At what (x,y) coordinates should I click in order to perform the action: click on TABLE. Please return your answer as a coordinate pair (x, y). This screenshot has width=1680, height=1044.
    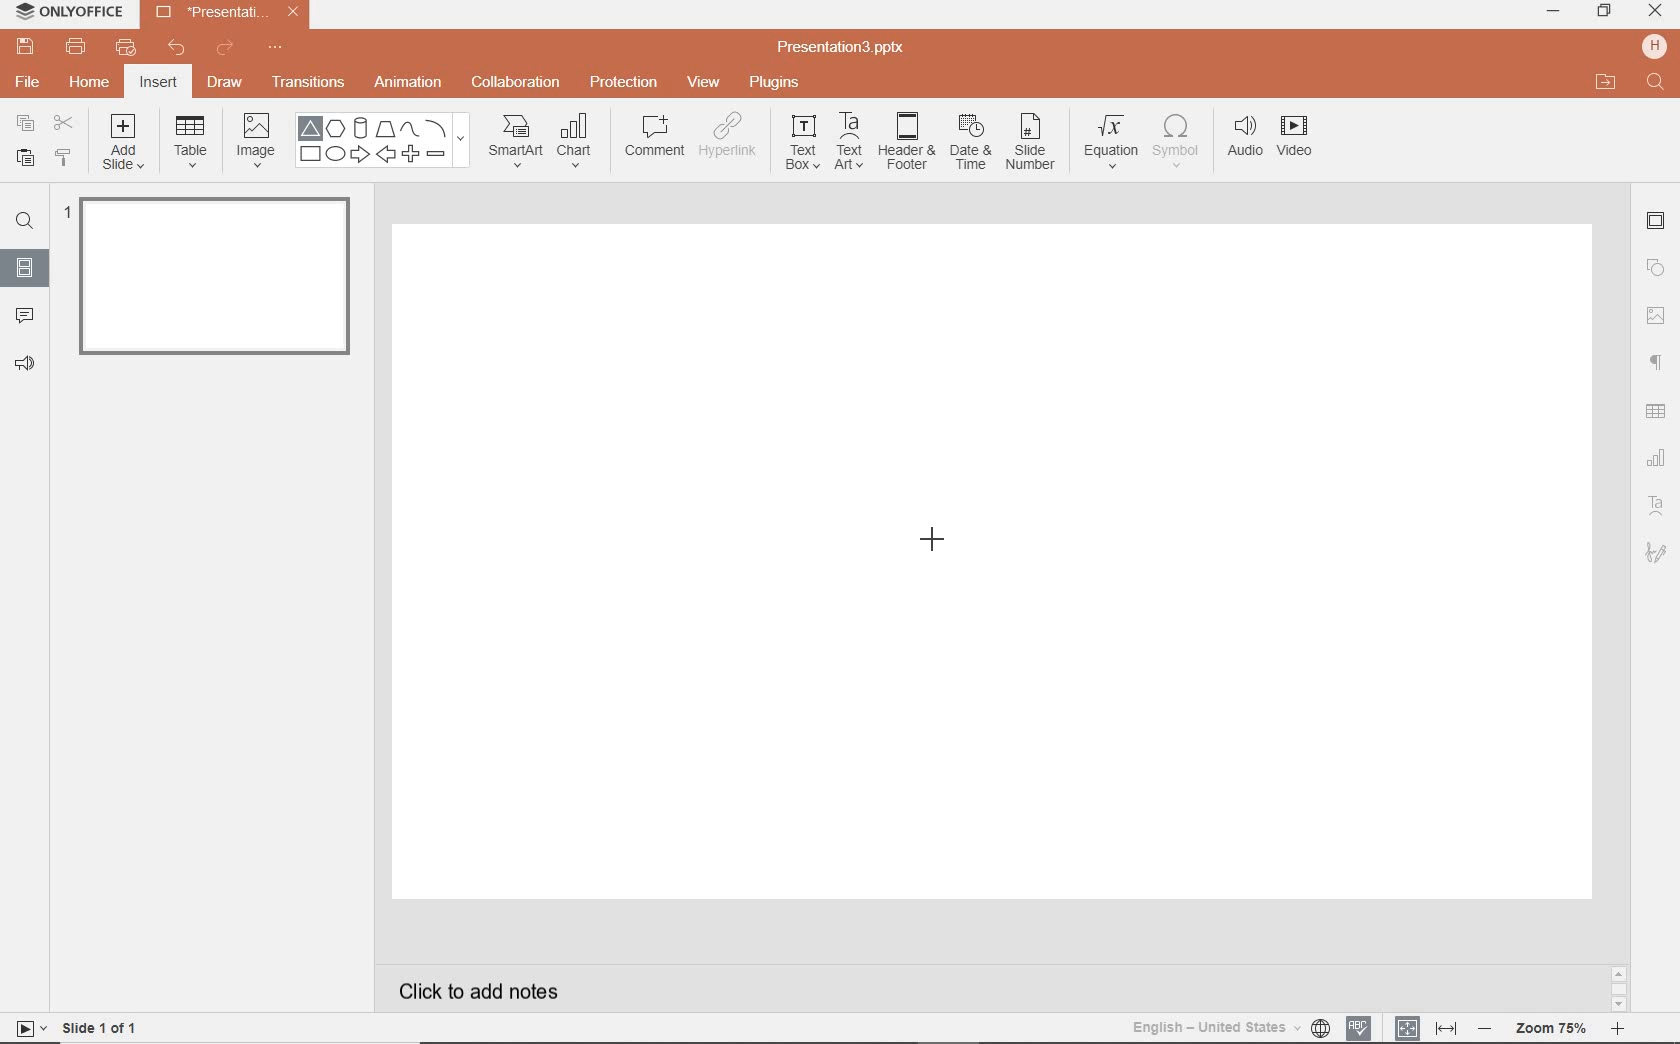
    Looking at the image, I should click on (191, 142).